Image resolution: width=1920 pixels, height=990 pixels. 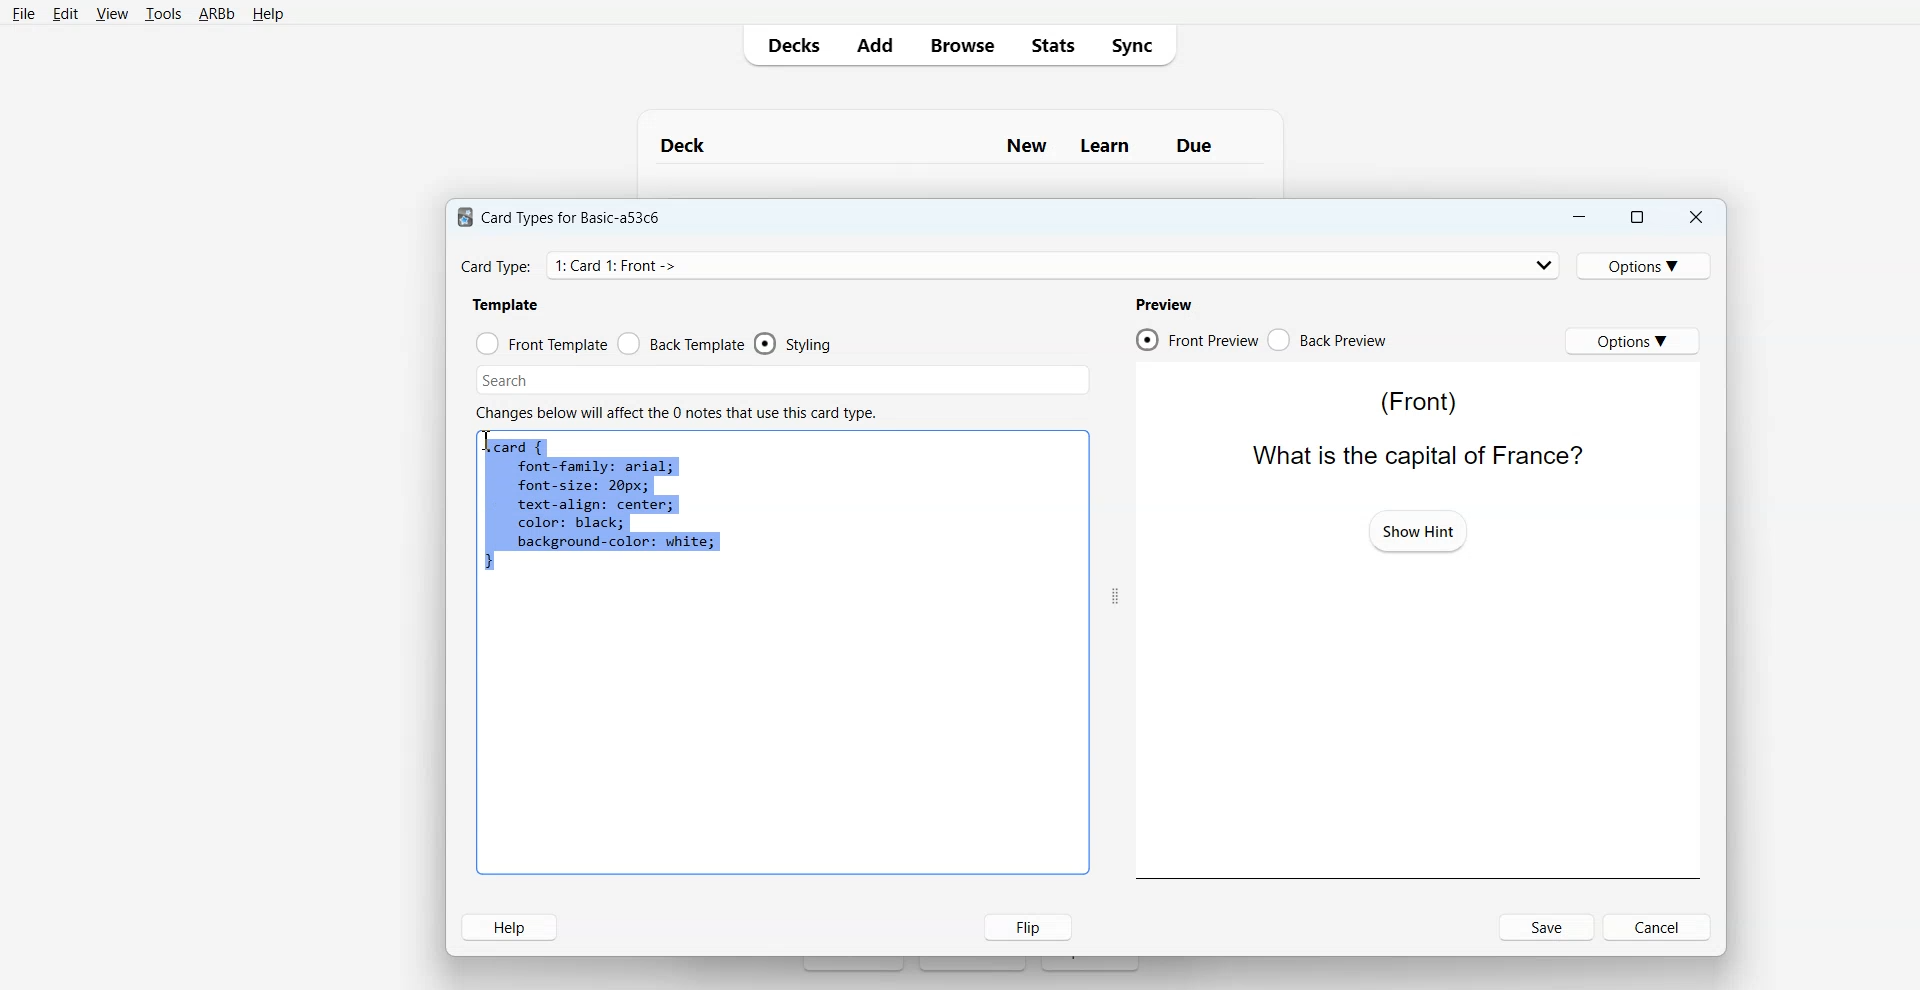 I want to click on Browse, so click(x=961, y=44).